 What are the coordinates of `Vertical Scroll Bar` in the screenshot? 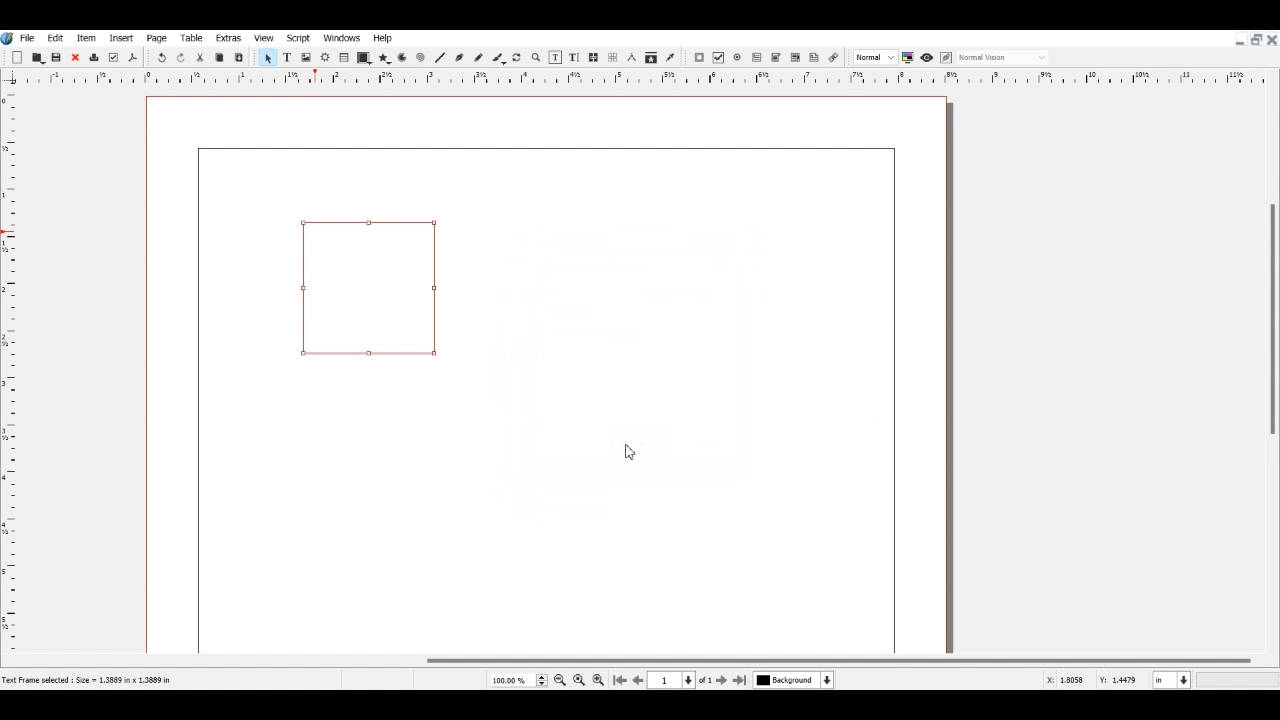 It's located at (1271, 360).